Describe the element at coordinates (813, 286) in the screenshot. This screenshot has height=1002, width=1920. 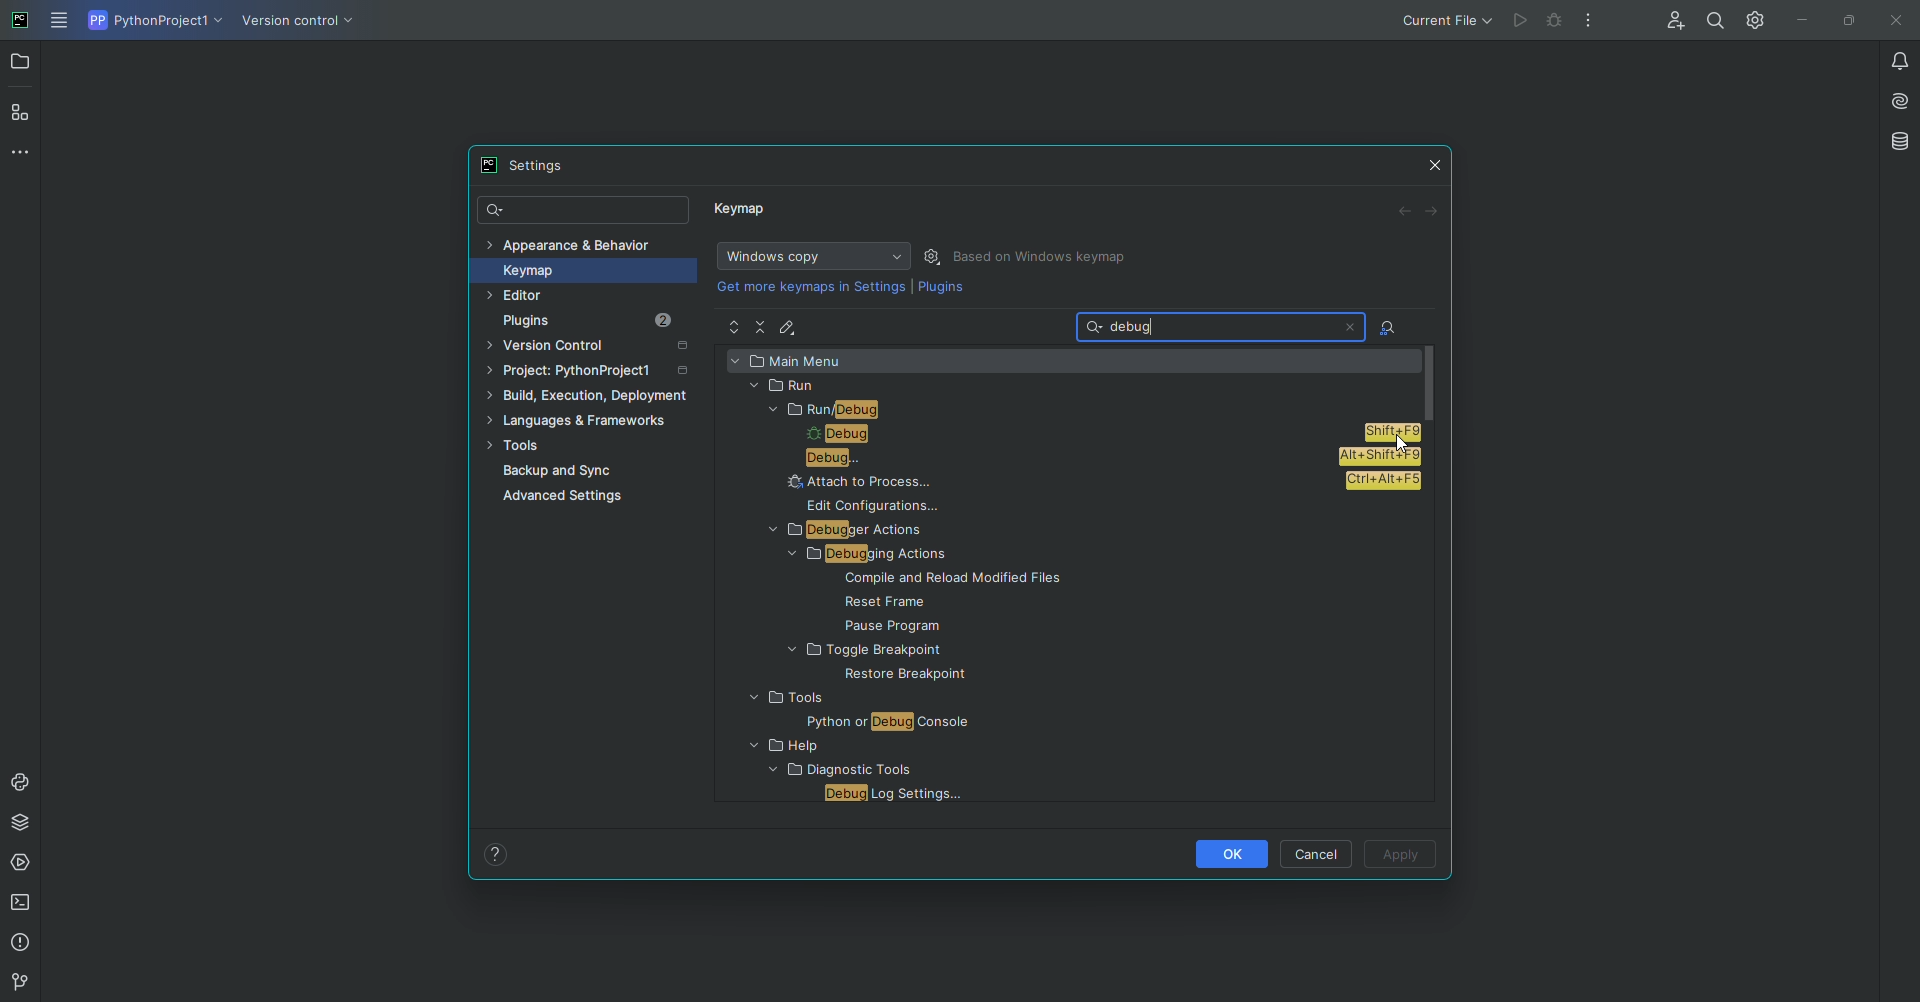
I see `get more keymaps` at that location.